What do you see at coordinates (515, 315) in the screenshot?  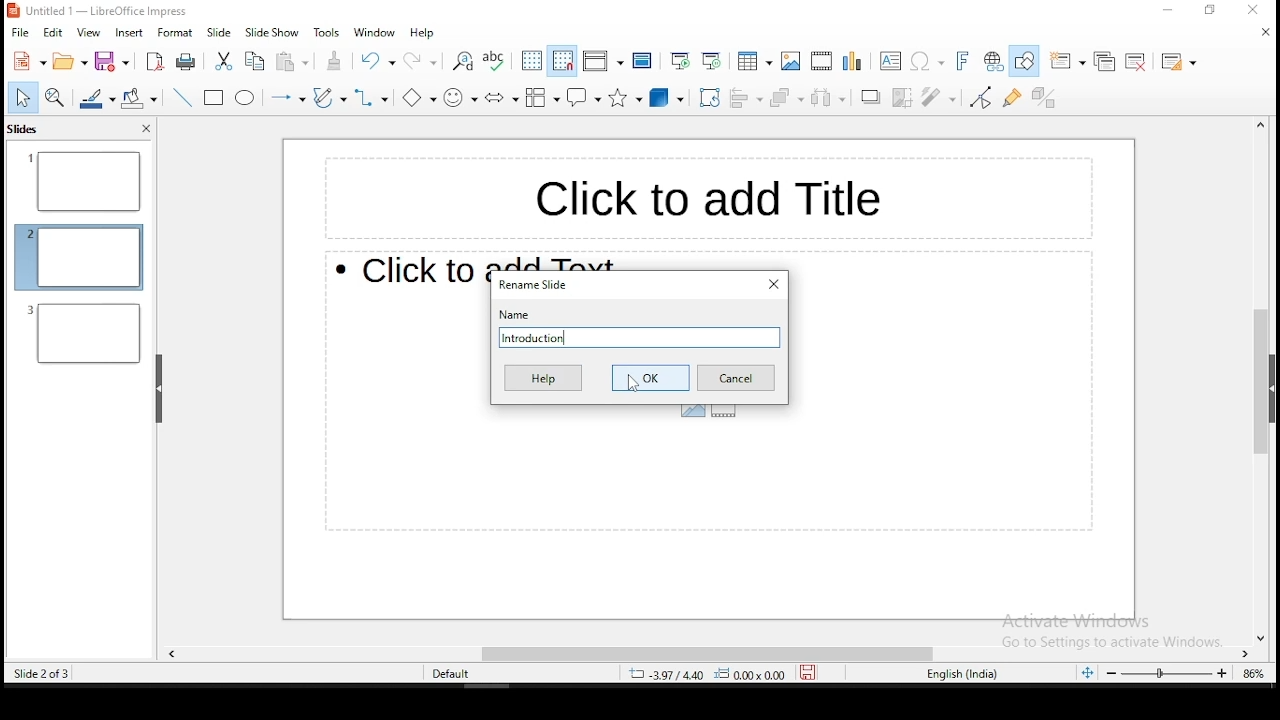 I see `name` at bounding box center [515, 315].